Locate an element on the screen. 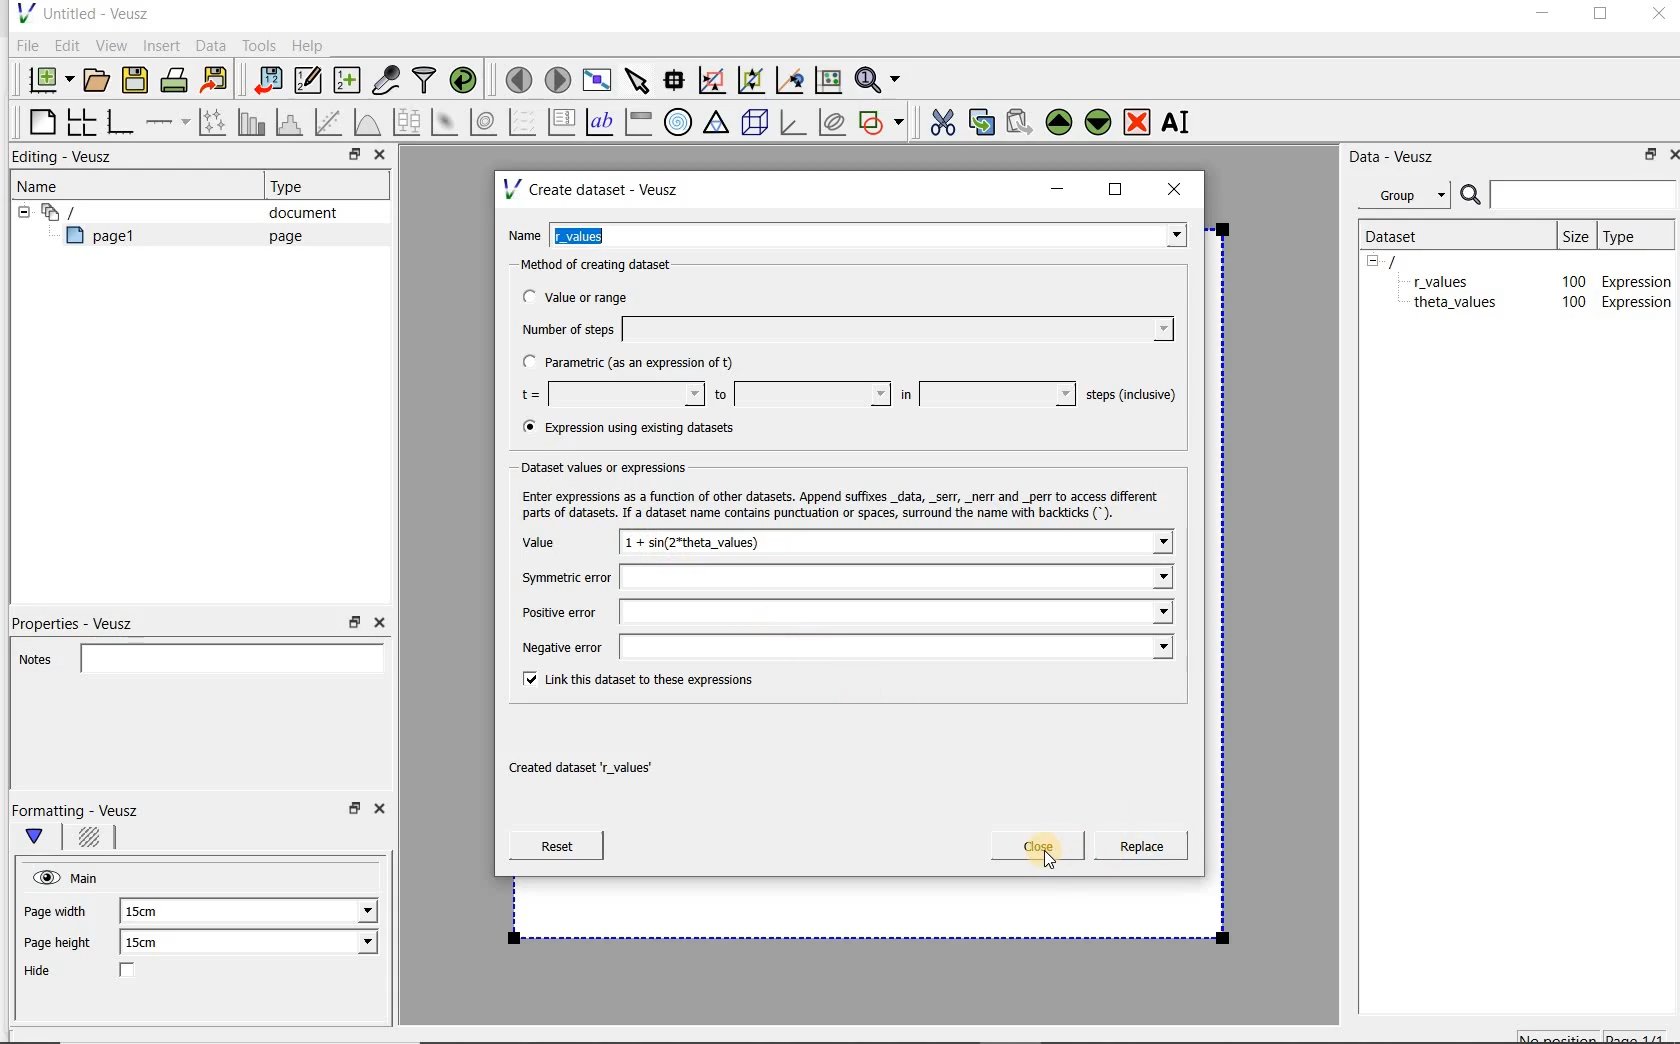 The height and width of the screenshot is (1044, 1680). Negative error  is located at coordinates (838, 646).